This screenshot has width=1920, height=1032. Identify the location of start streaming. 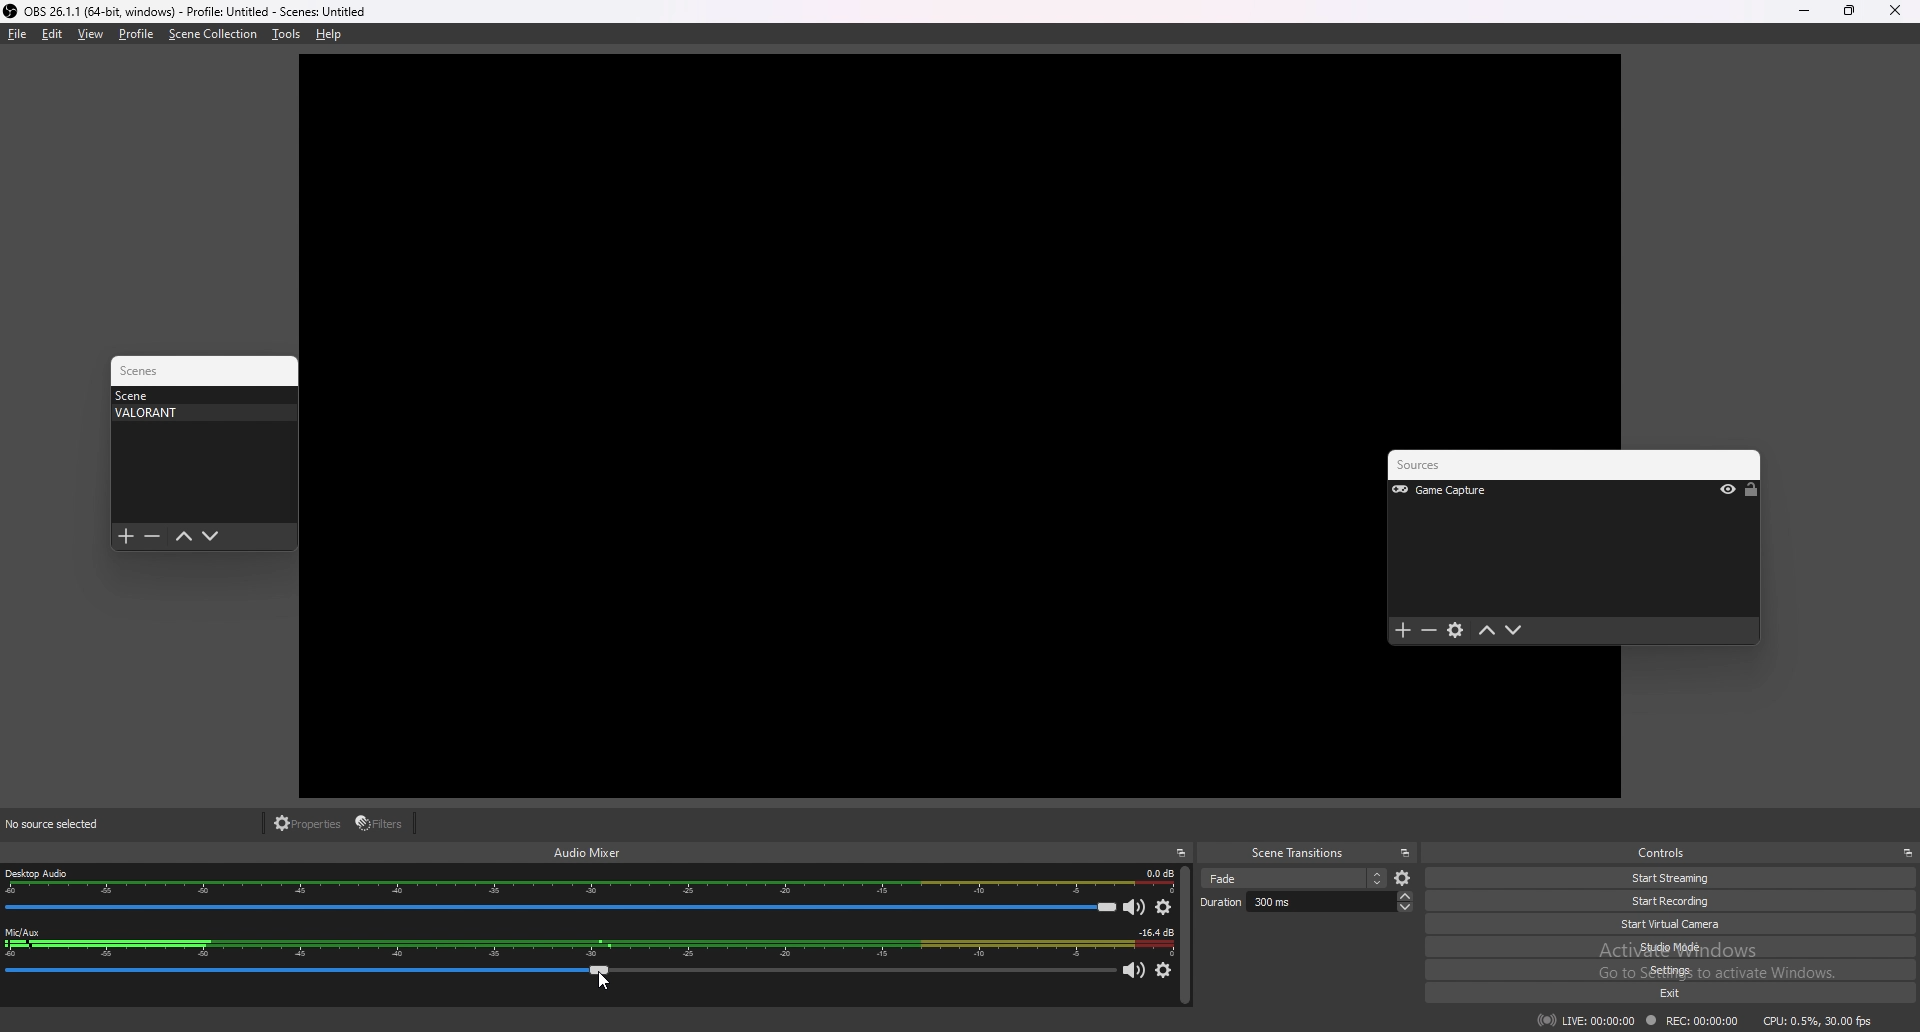
(1672, 879).